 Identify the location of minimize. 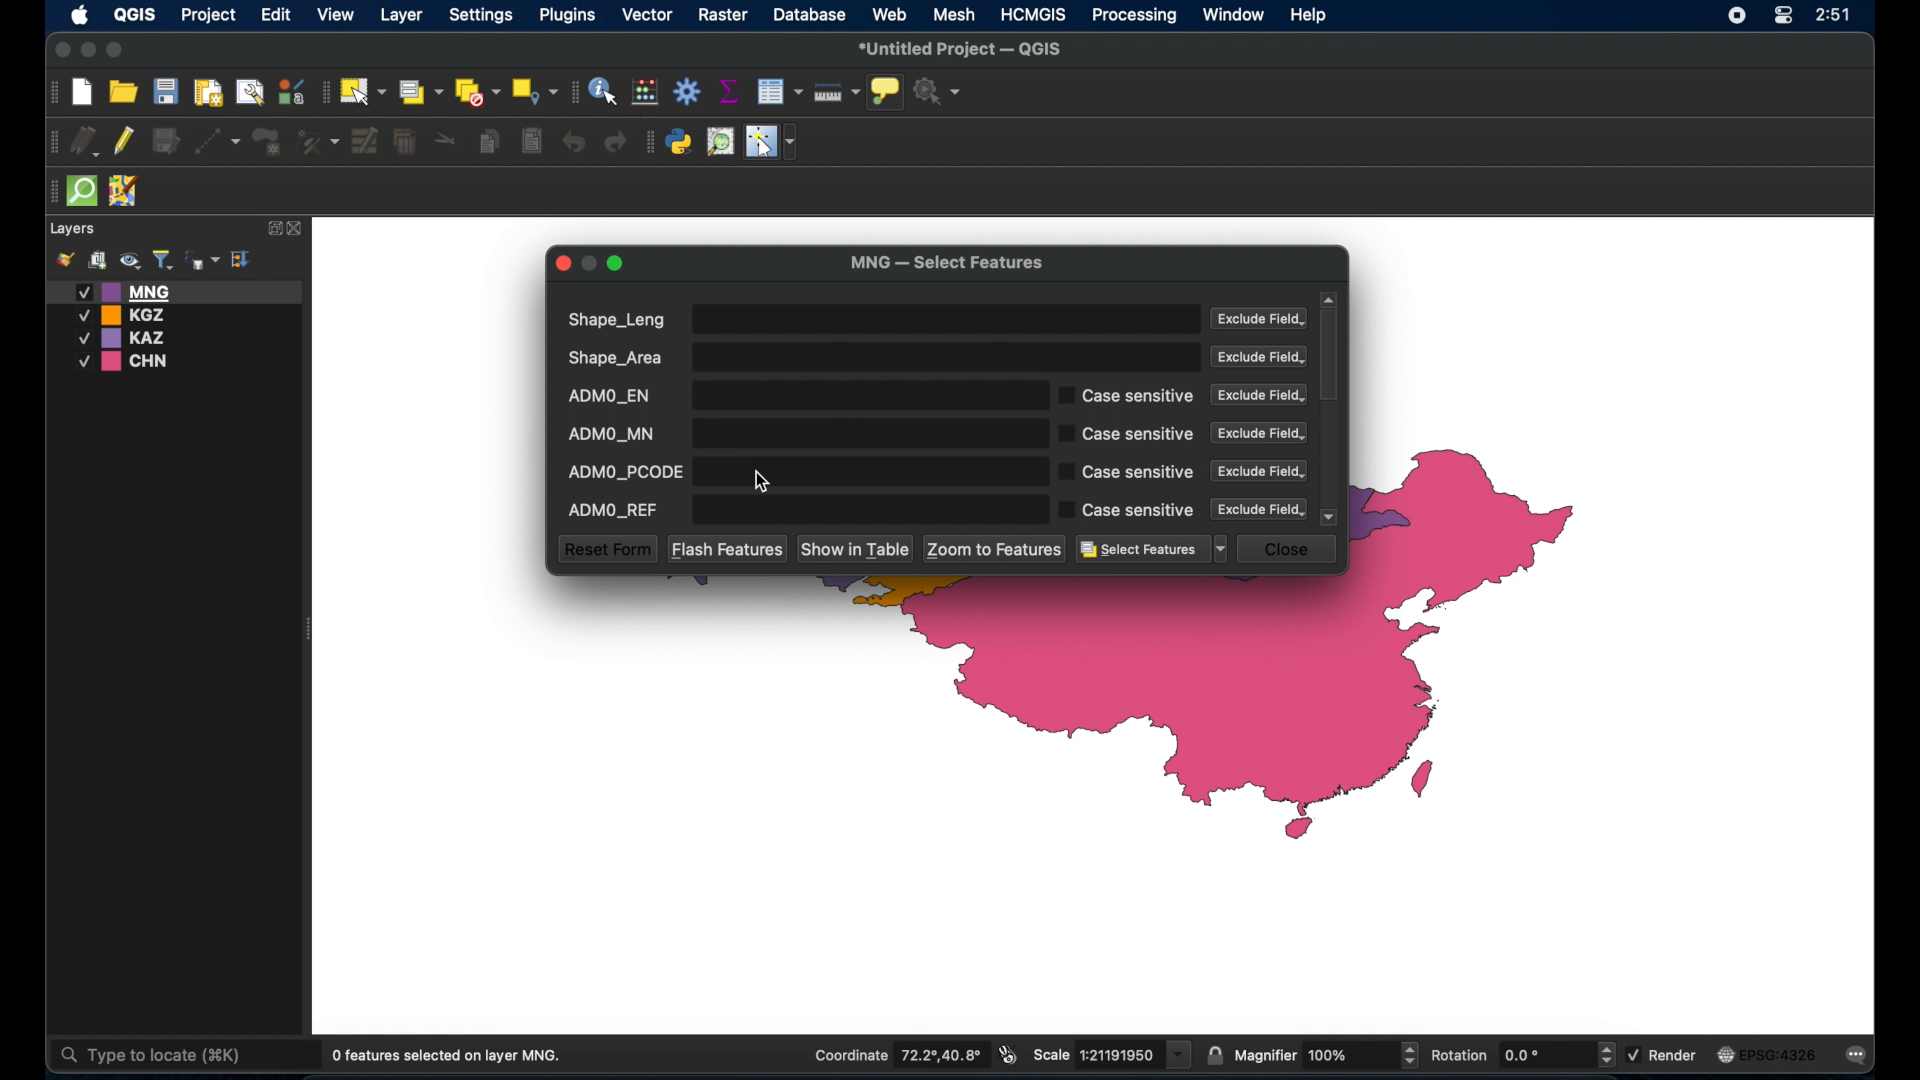
(90, 51).